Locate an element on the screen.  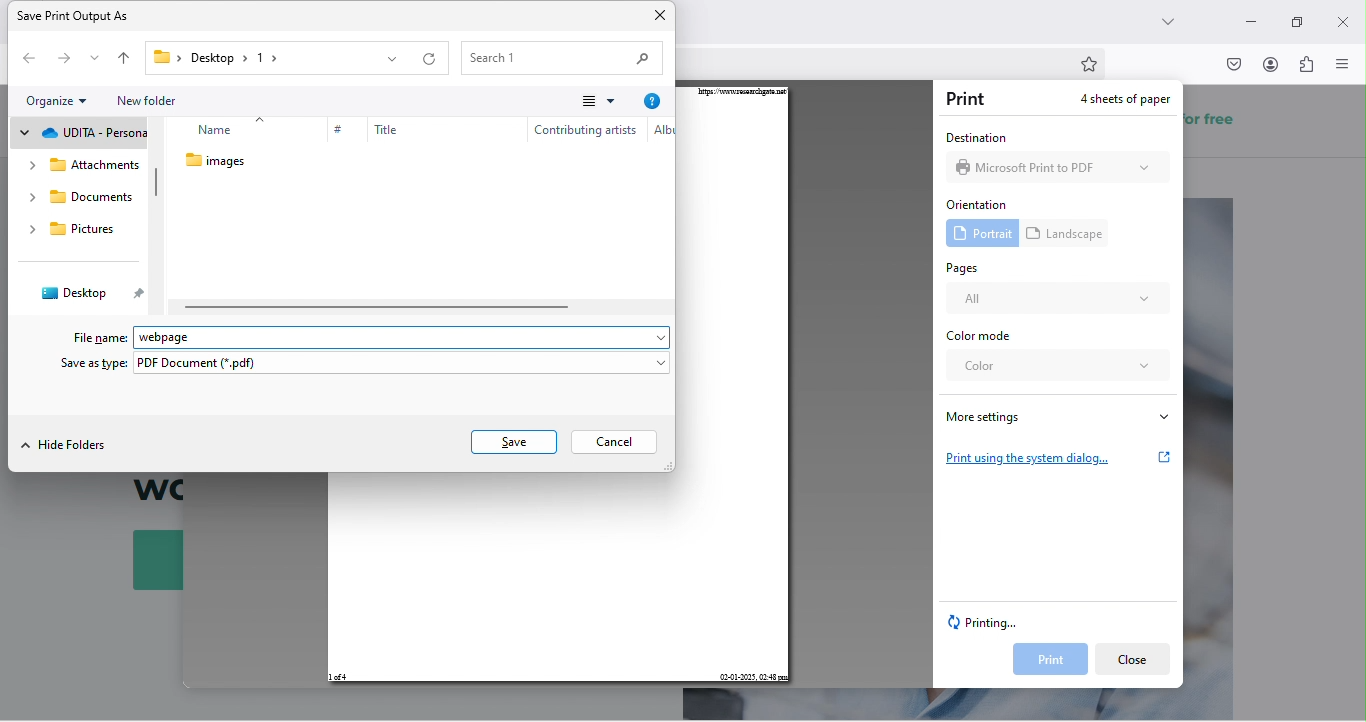
refresh is located at coordinates (433, 61).